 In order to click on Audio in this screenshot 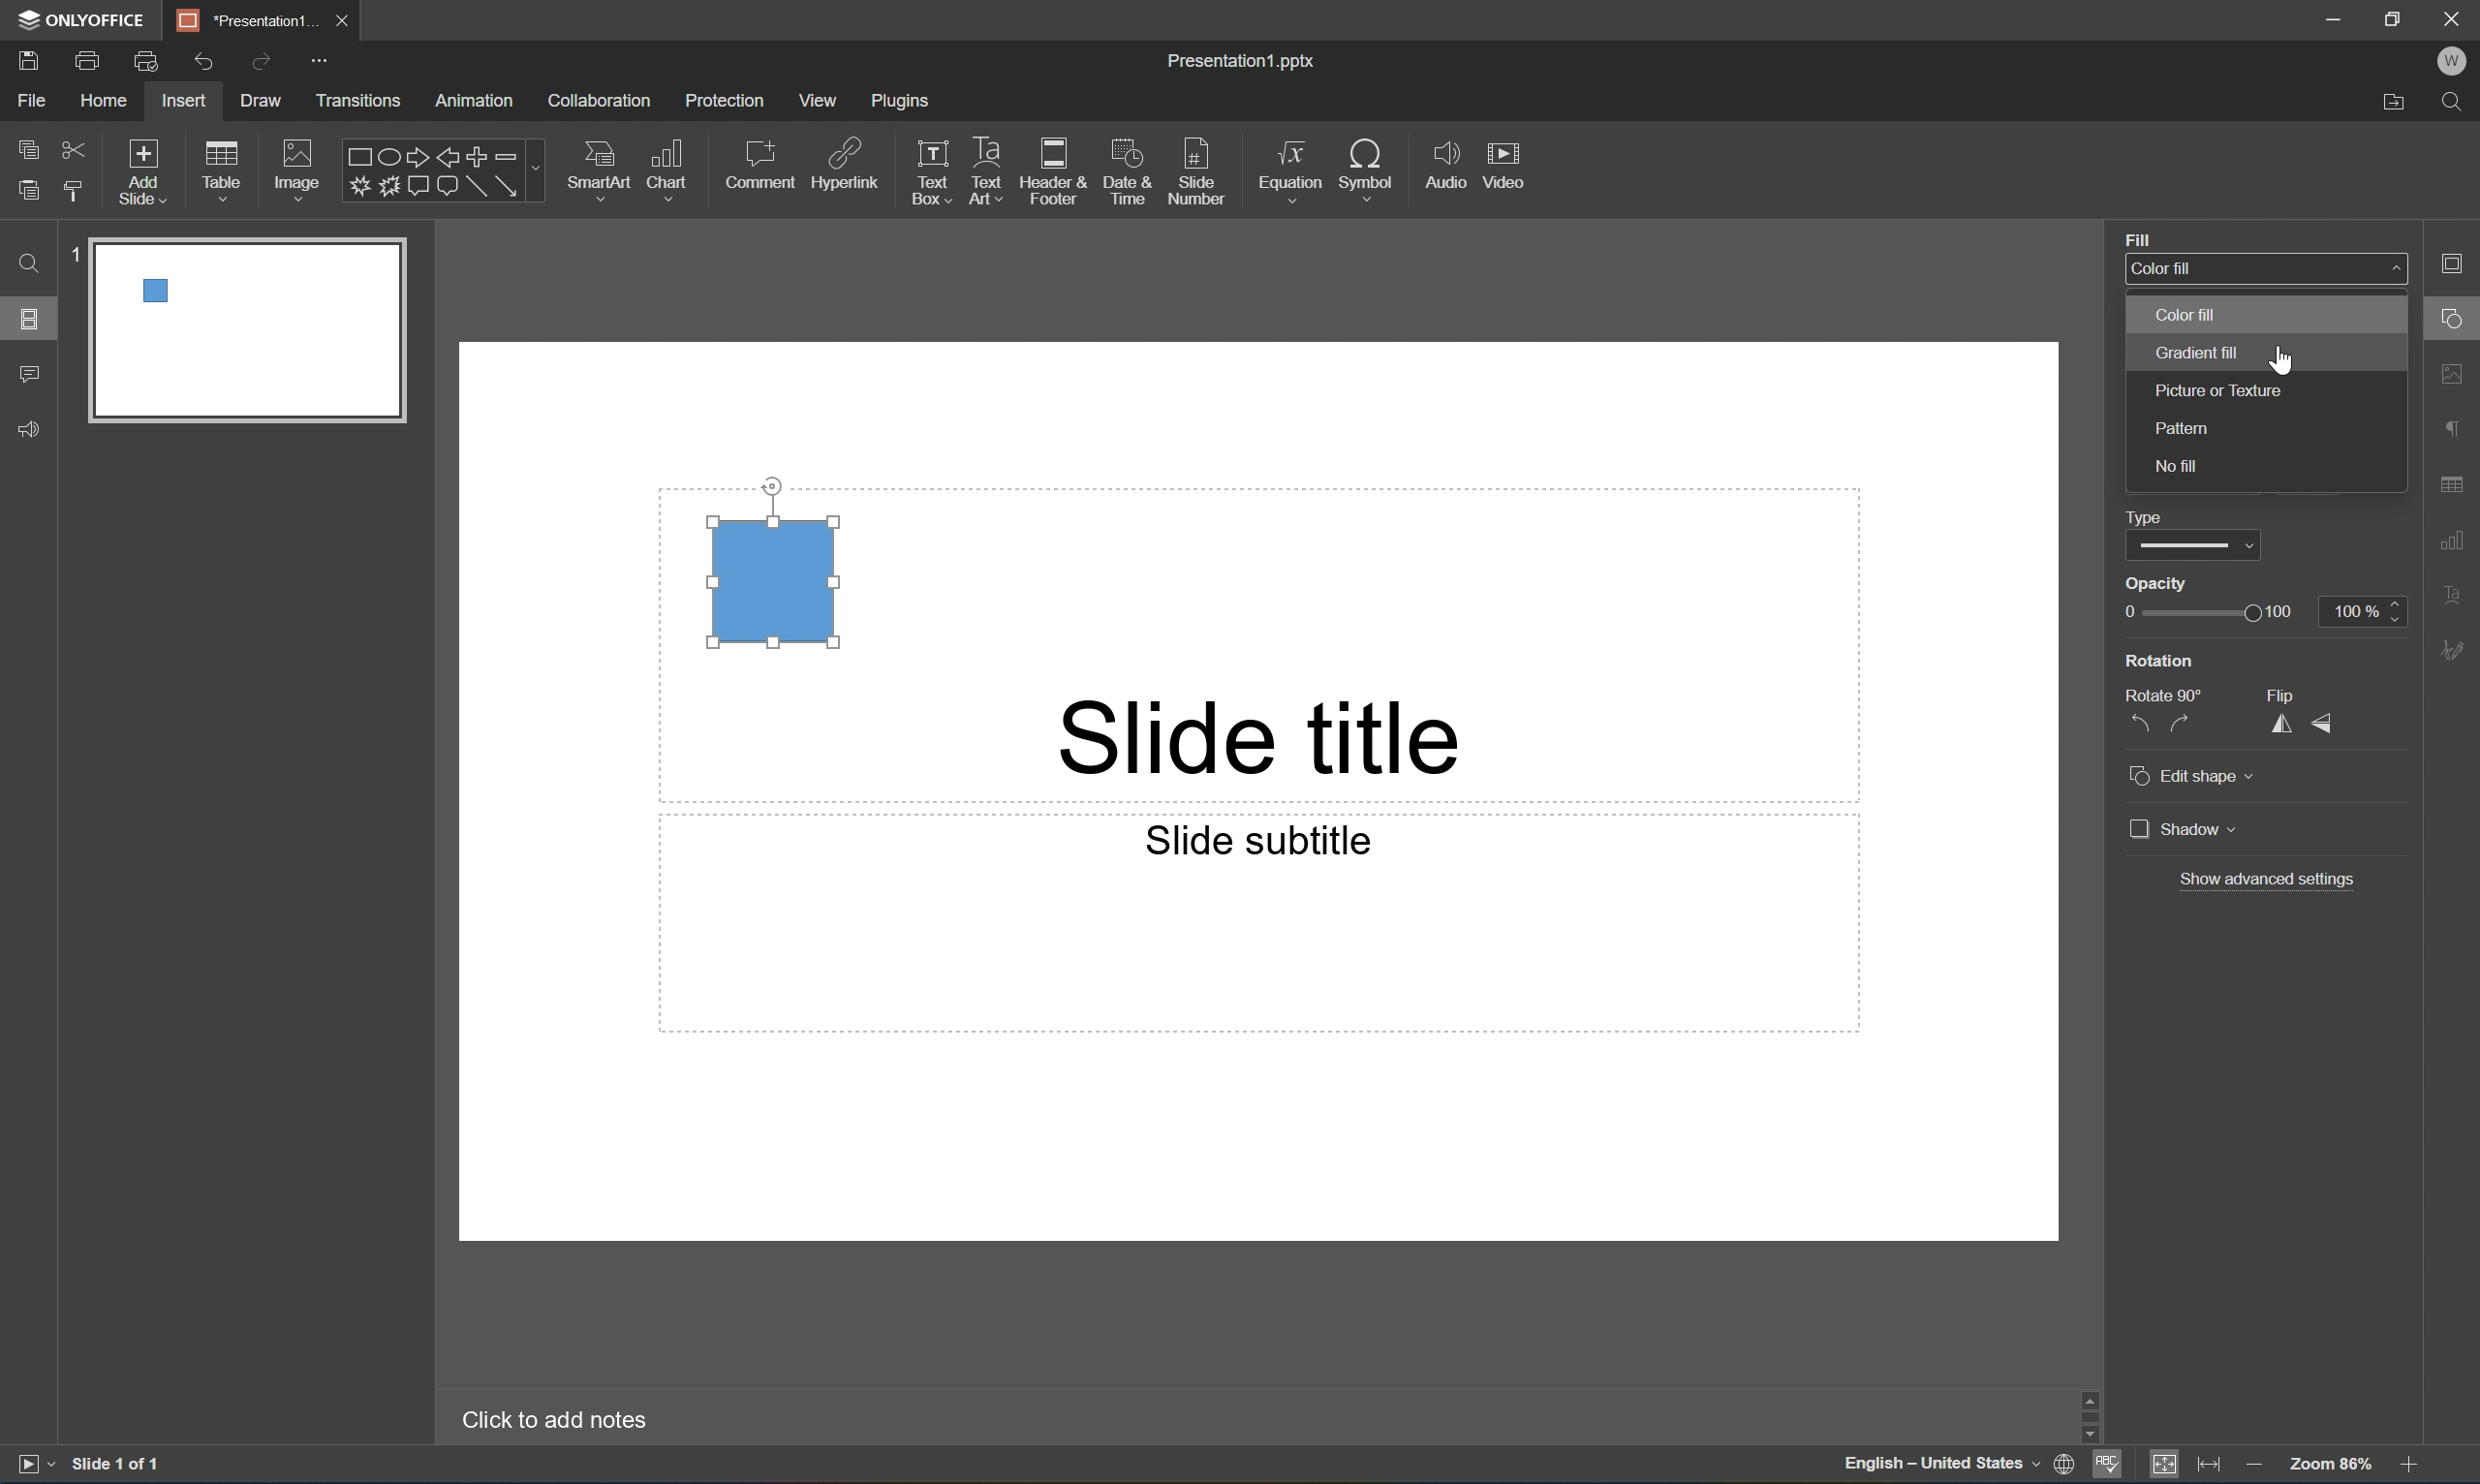, I will do `click(1446, 164)`.